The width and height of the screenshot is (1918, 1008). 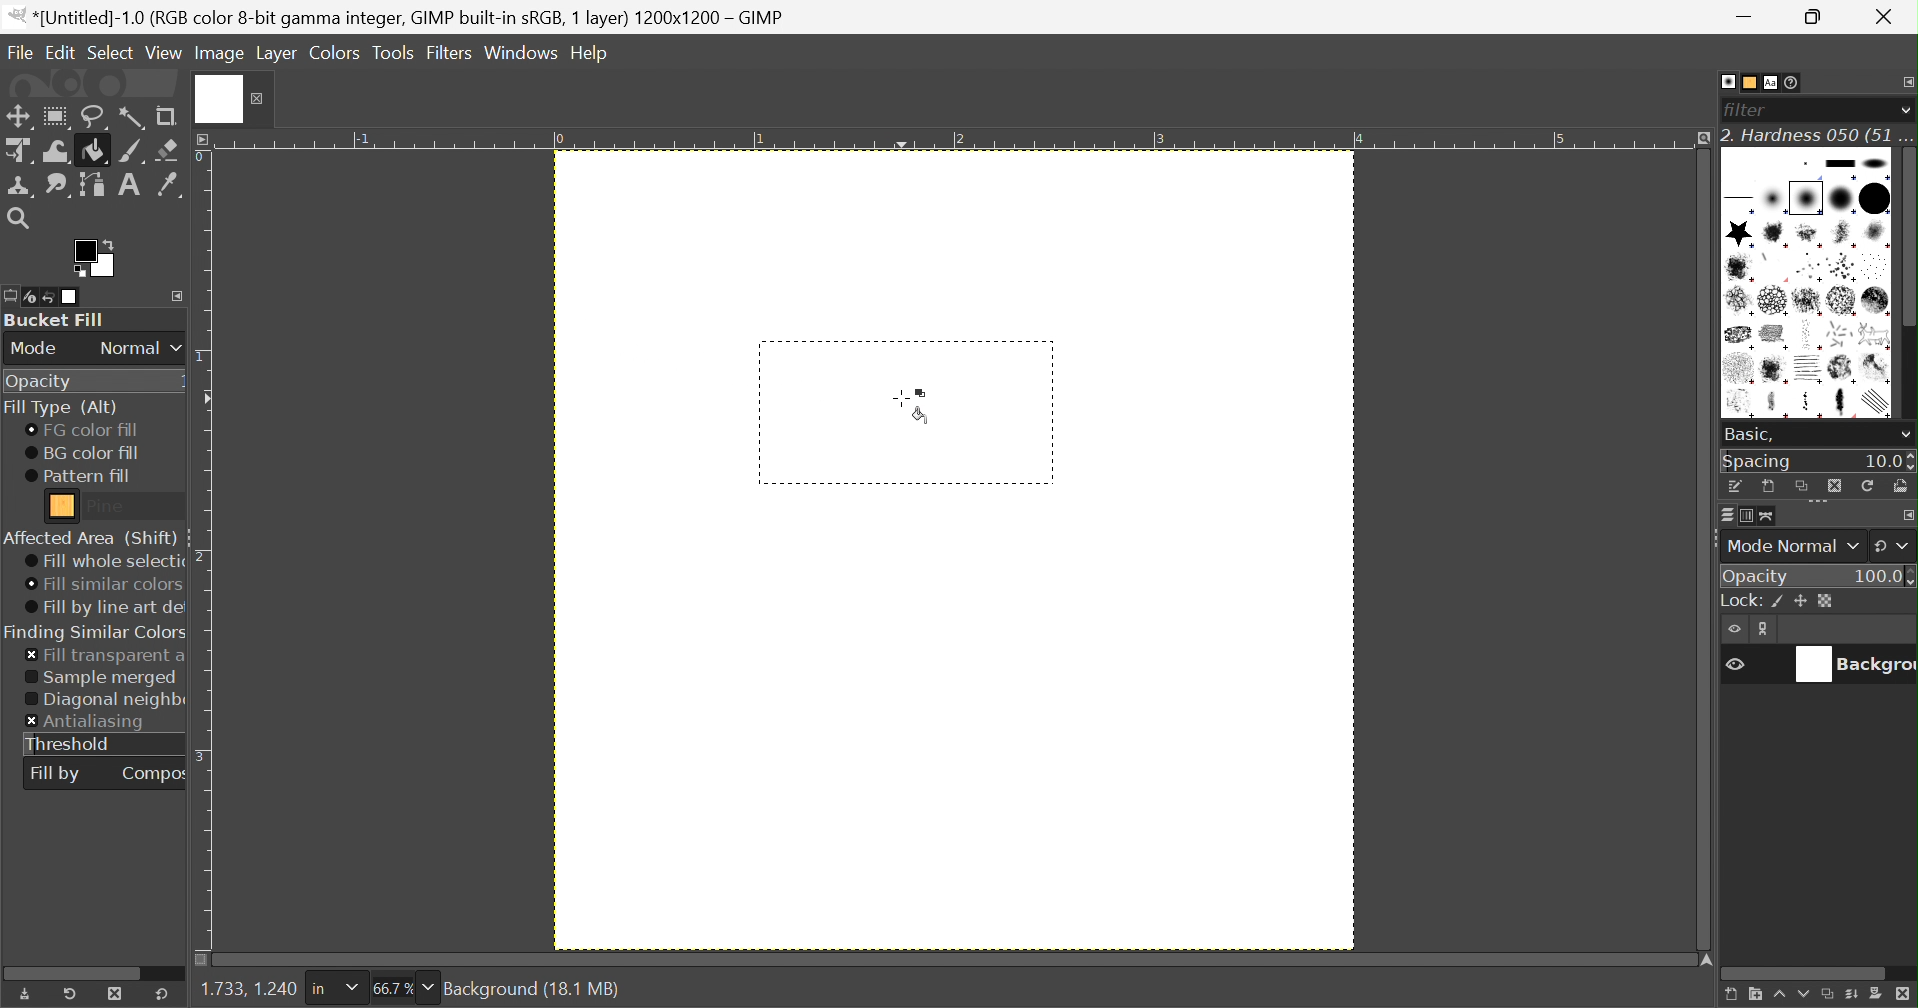 I want to click on Acrylic 05, so click(x=1739, y=267).